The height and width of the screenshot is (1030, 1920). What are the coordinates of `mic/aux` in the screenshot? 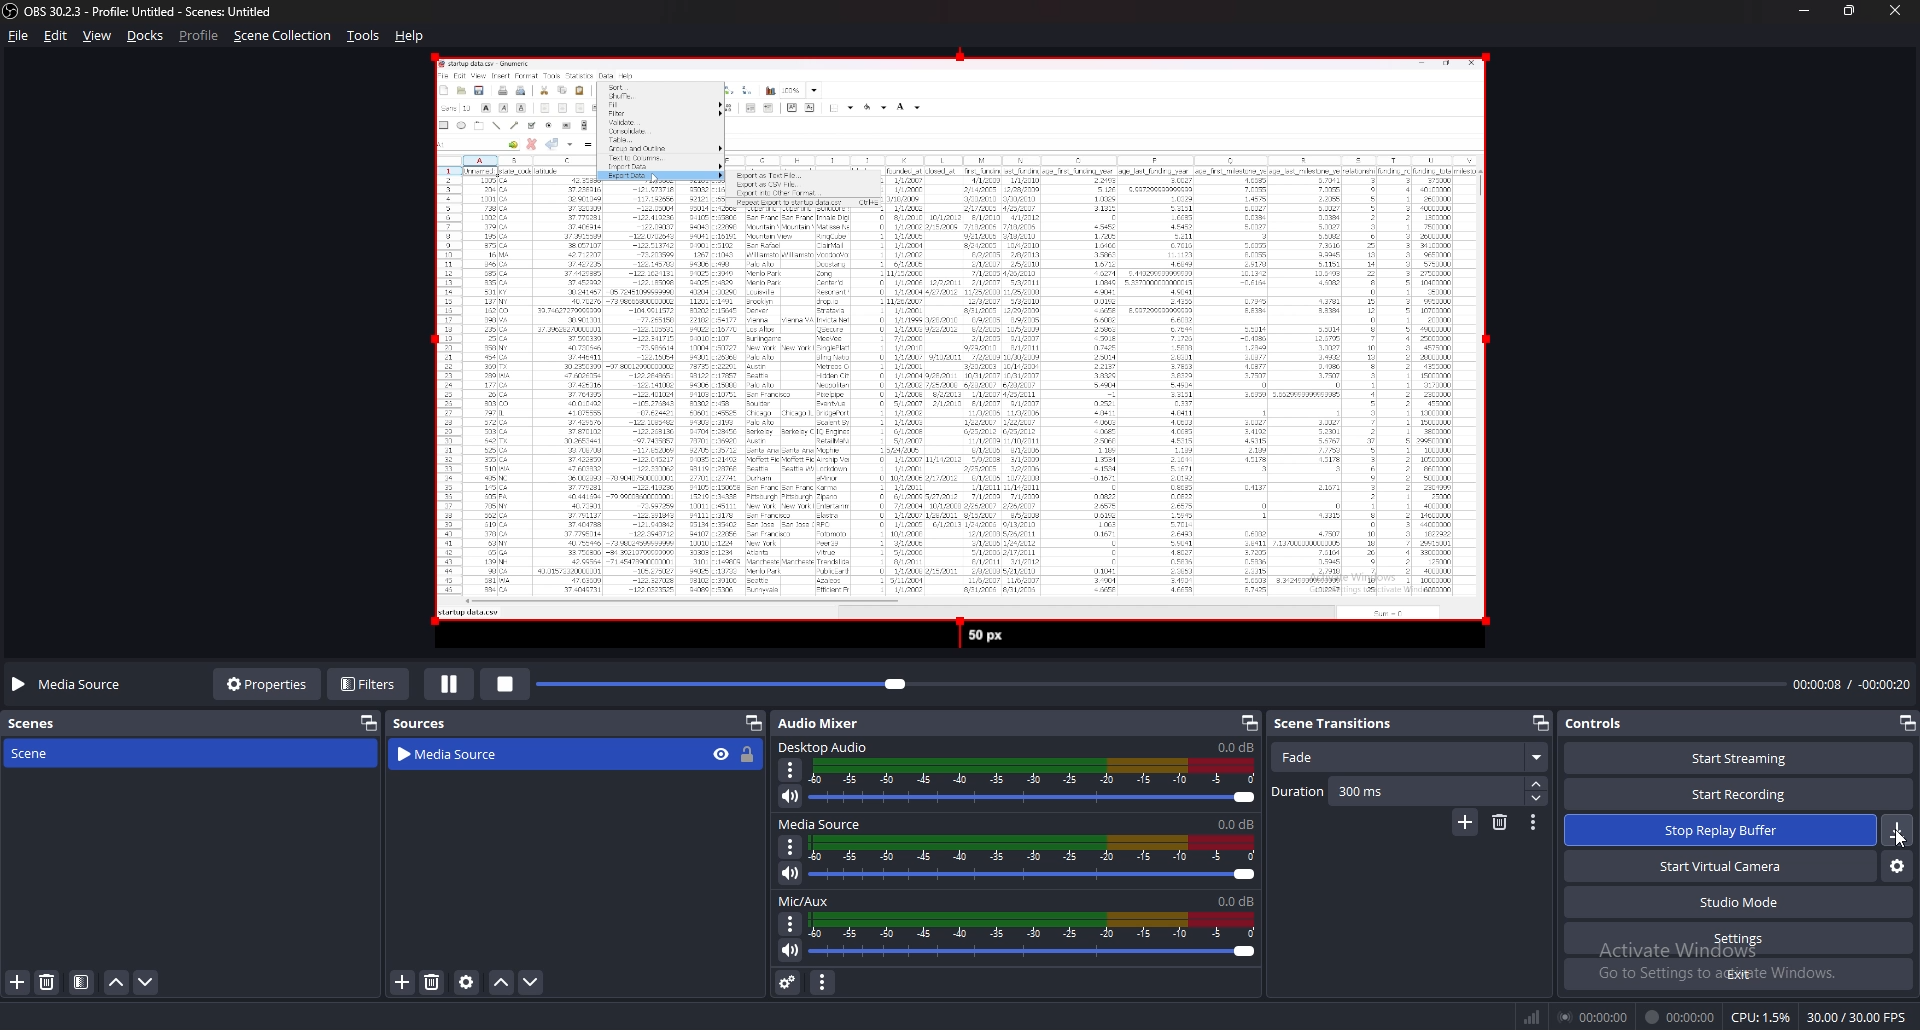 It's located at (804, 901).